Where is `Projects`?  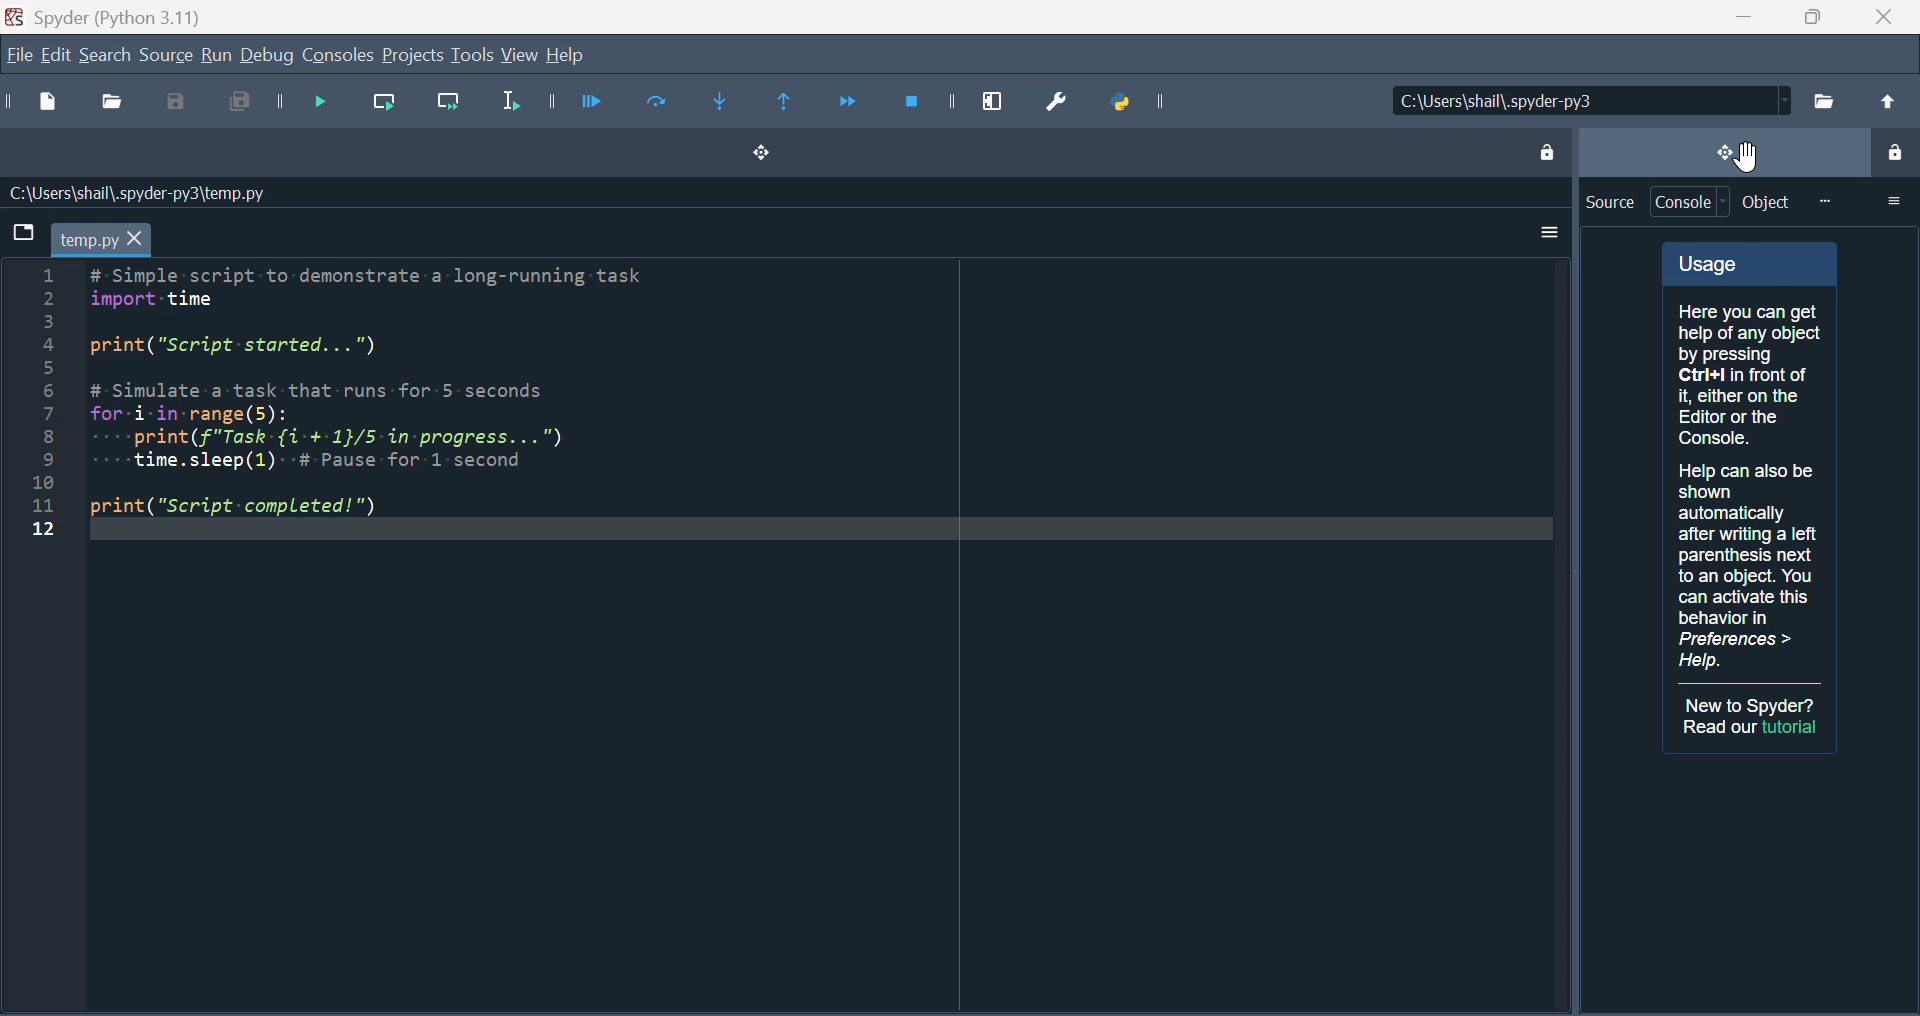
Projects is located at coordinates (412, 56).